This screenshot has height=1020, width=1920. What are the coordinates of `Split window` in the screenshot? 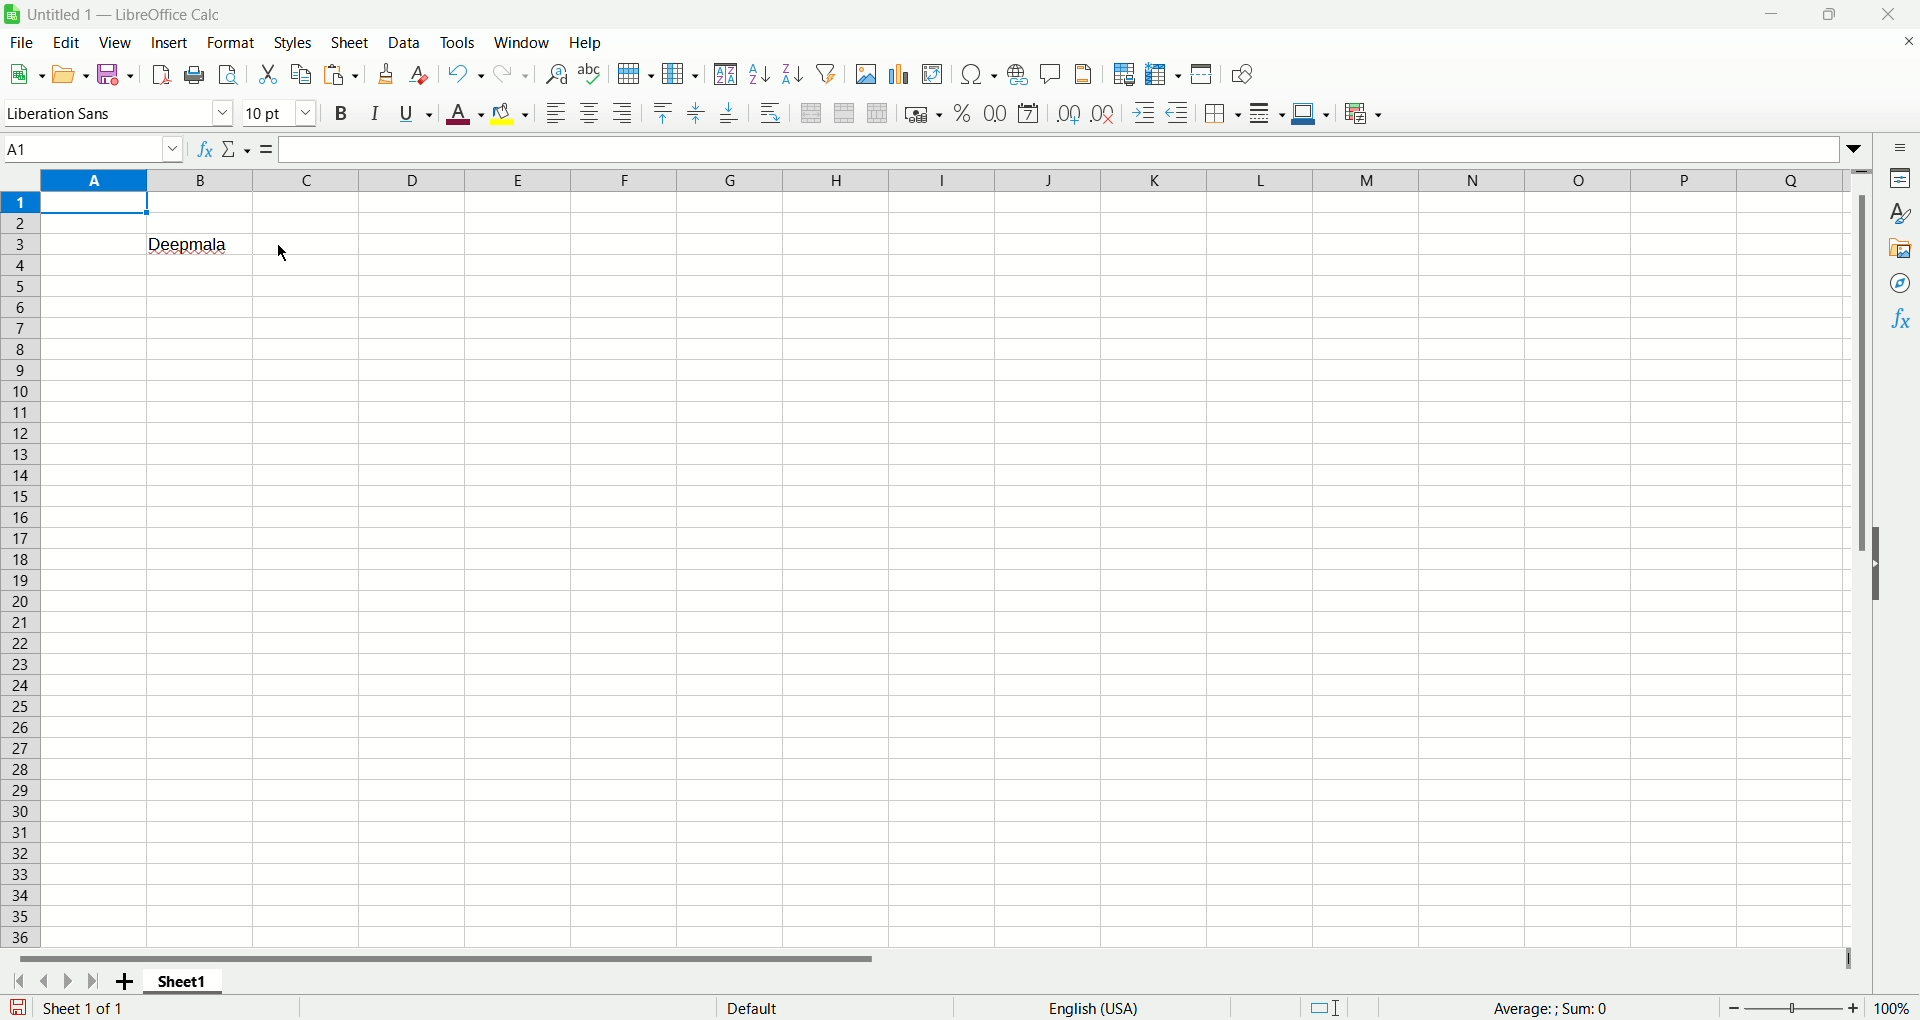 It's located at (1201, 73).